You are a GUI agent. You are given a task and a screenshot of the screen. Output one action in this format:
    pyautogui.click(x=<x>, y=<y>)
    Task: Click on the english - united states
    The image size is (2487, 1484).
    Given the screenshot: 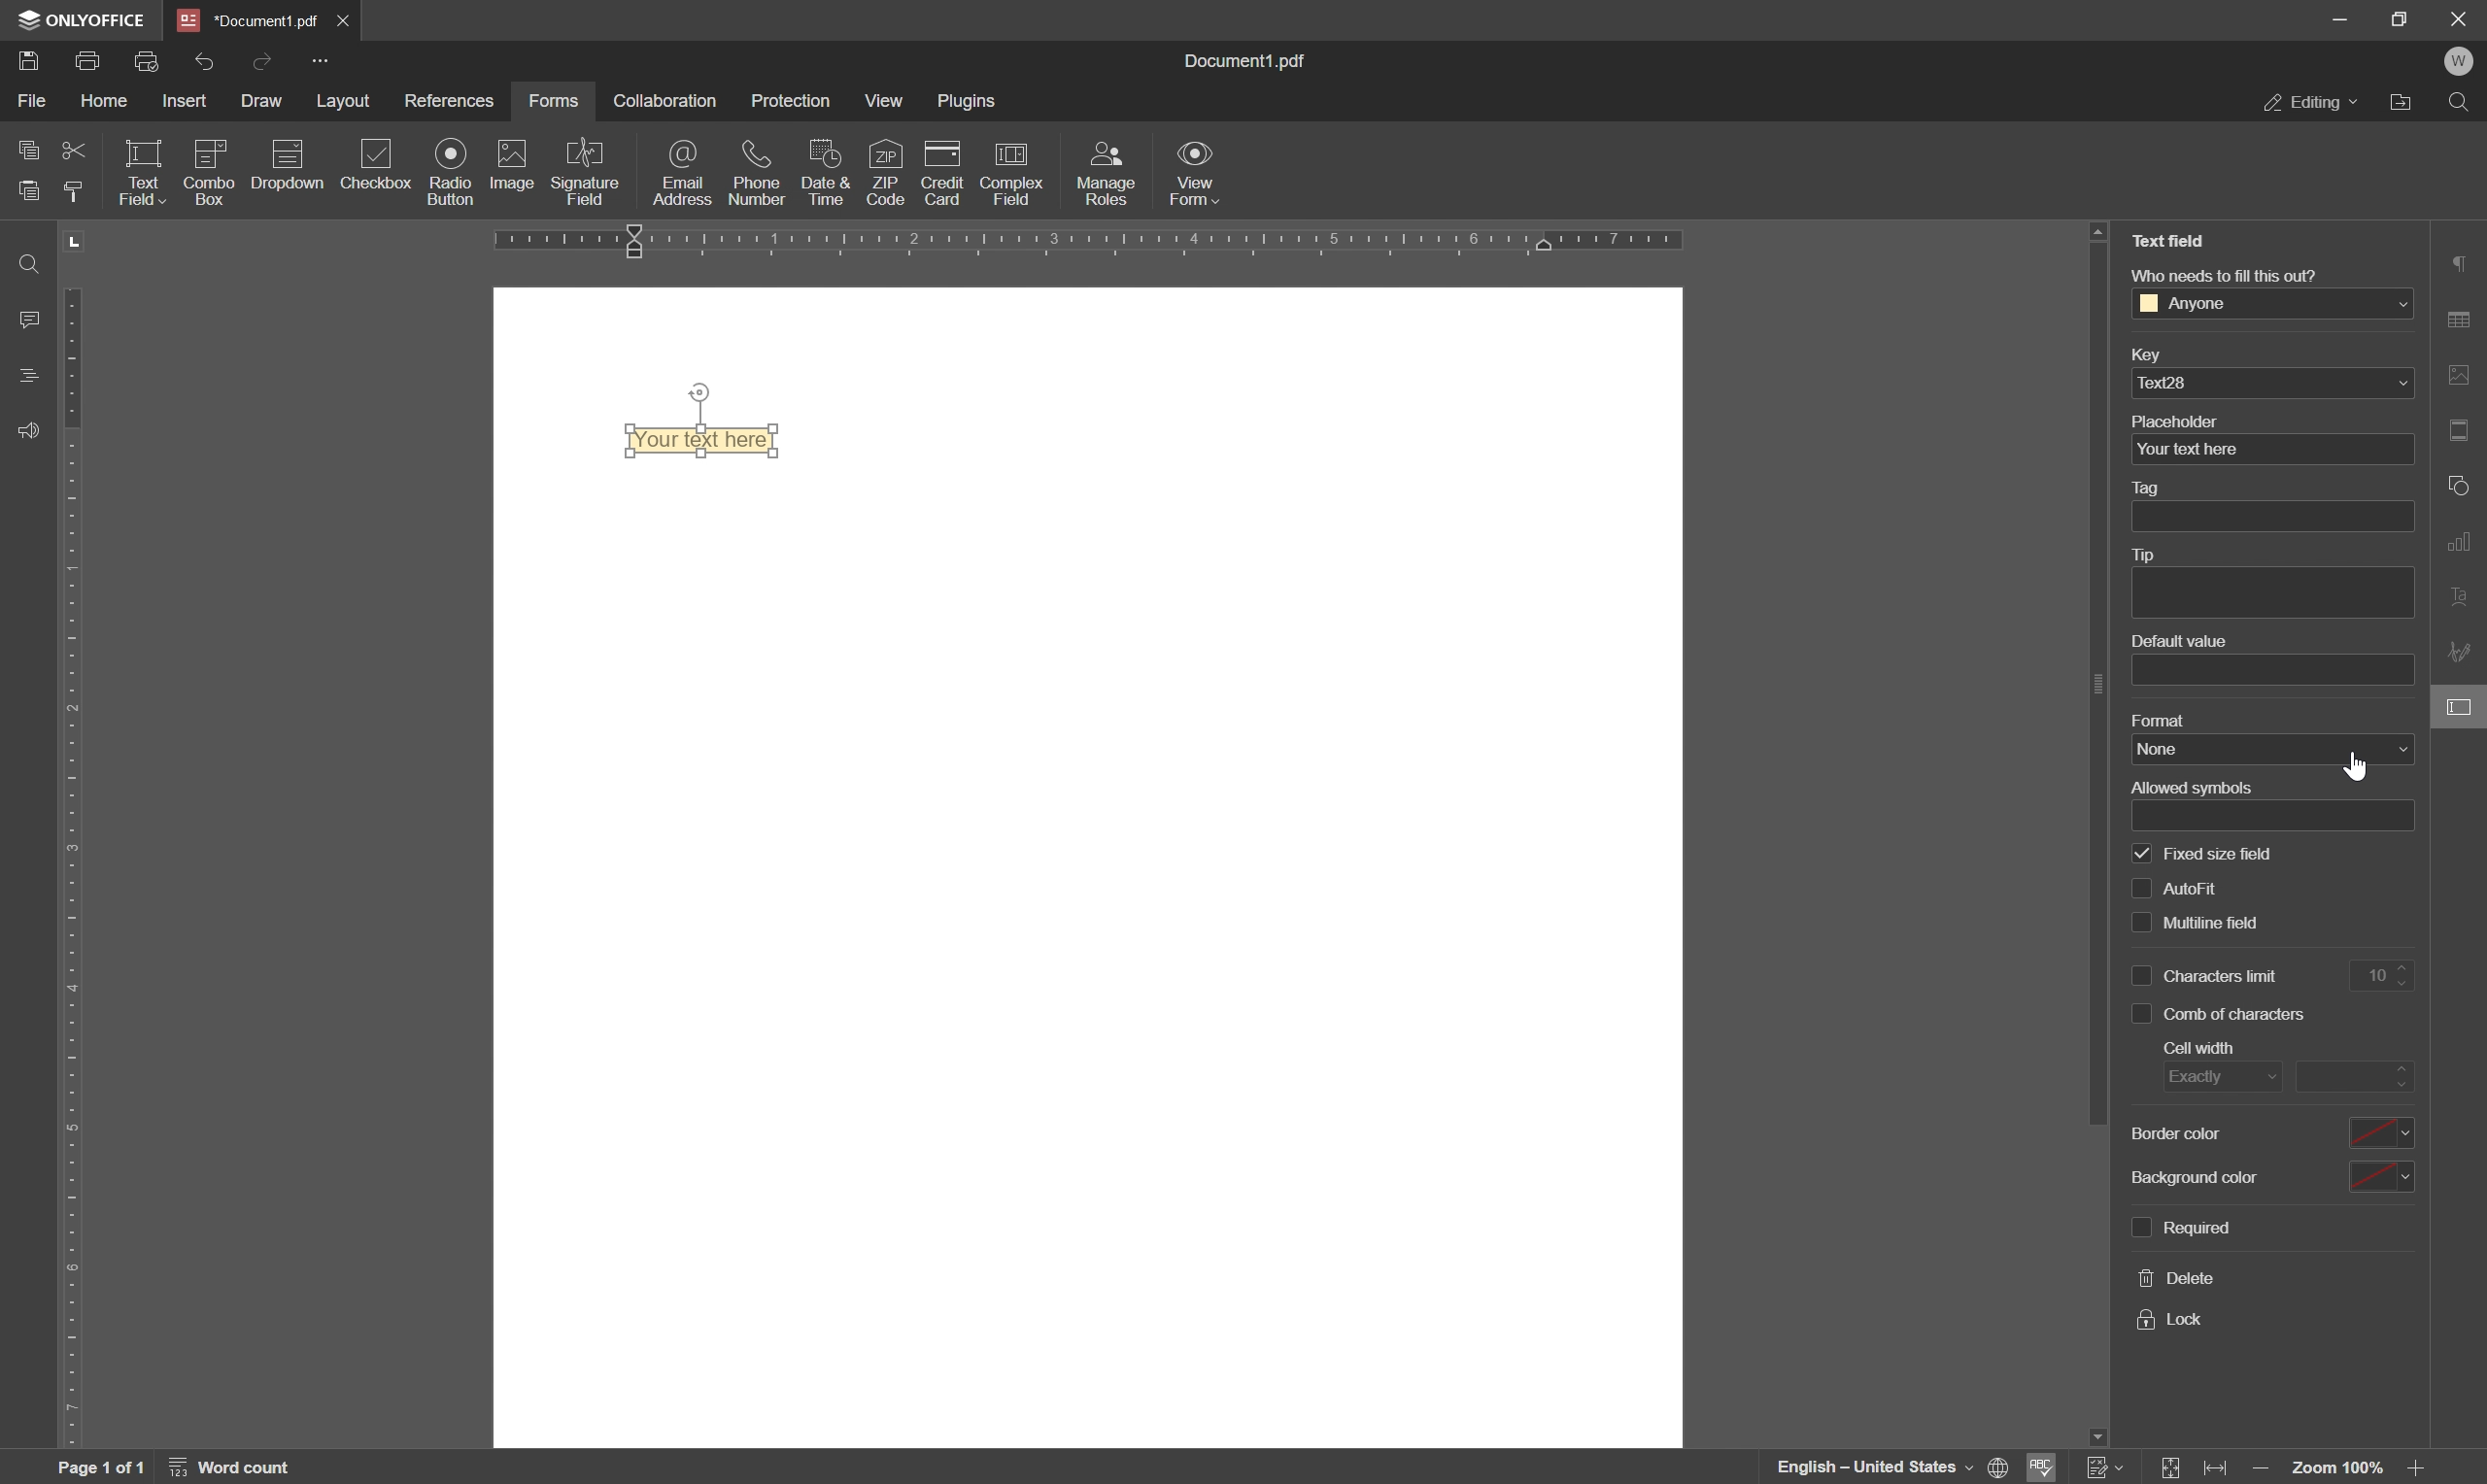 What is the action you would take?
    pyautogui.click(x=1874, y=1467)
    